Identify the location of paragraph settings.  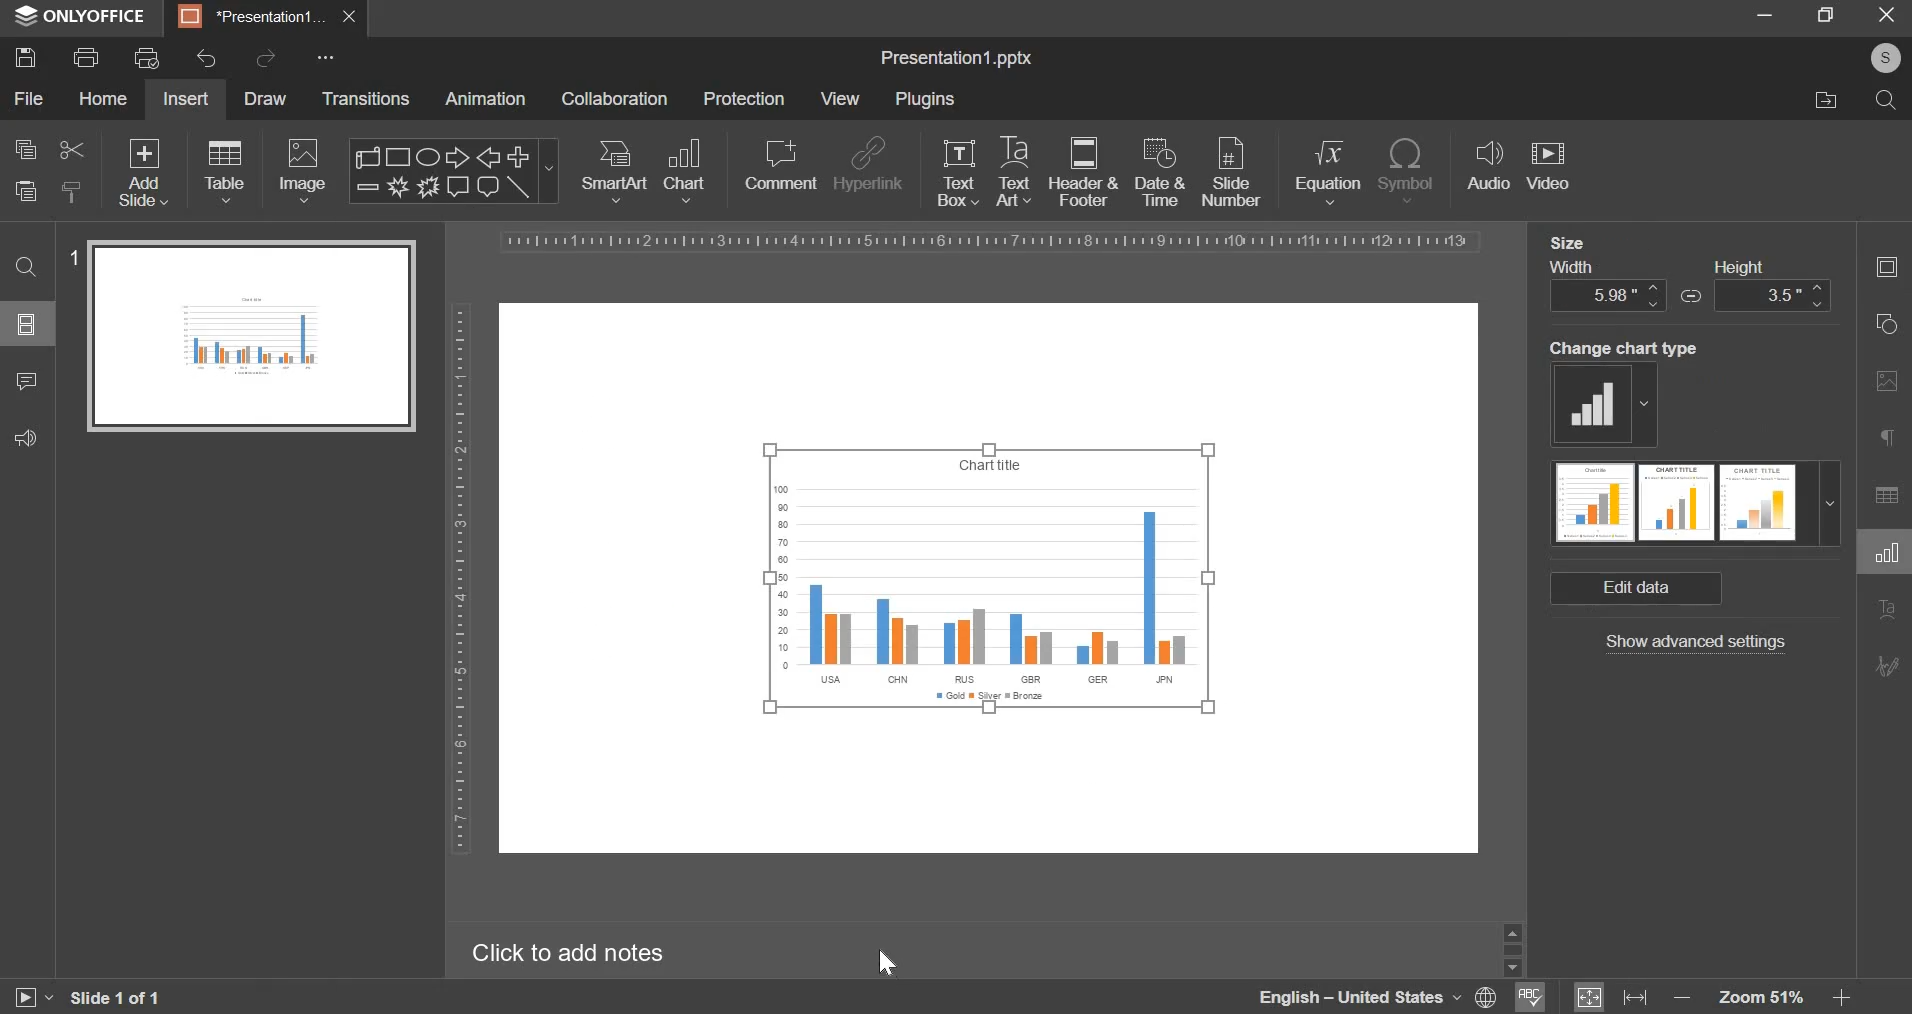
(1888, 439).